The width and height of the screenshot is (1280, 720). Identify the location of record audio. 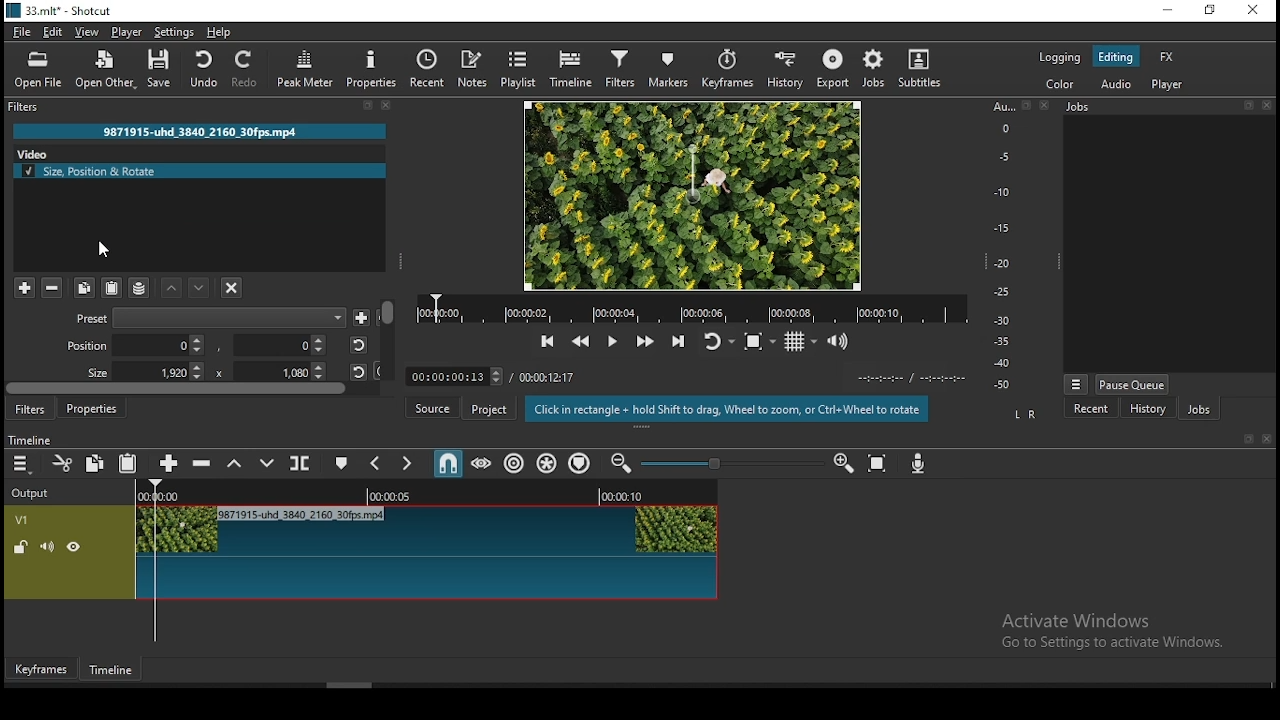
(921, 465).